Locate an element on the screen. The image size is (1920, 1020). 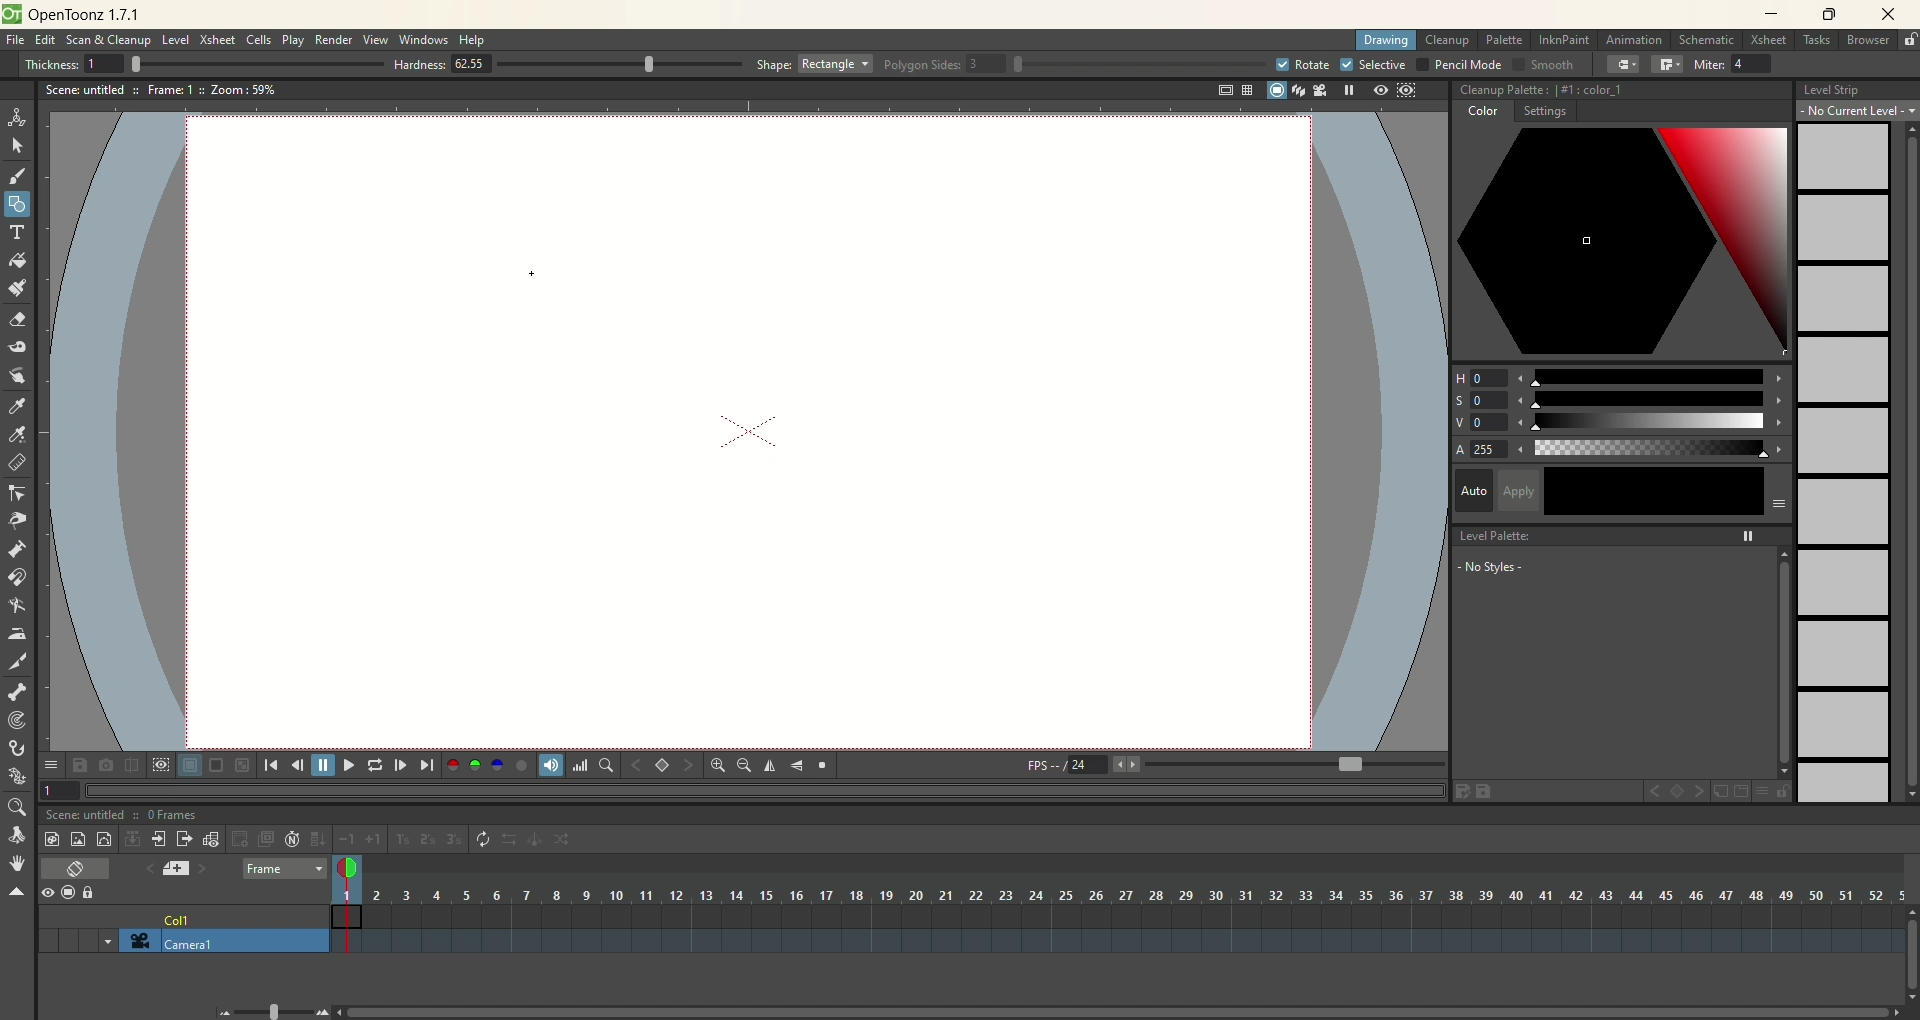
vertical scroll bar is located at coordinates (1906, 463).